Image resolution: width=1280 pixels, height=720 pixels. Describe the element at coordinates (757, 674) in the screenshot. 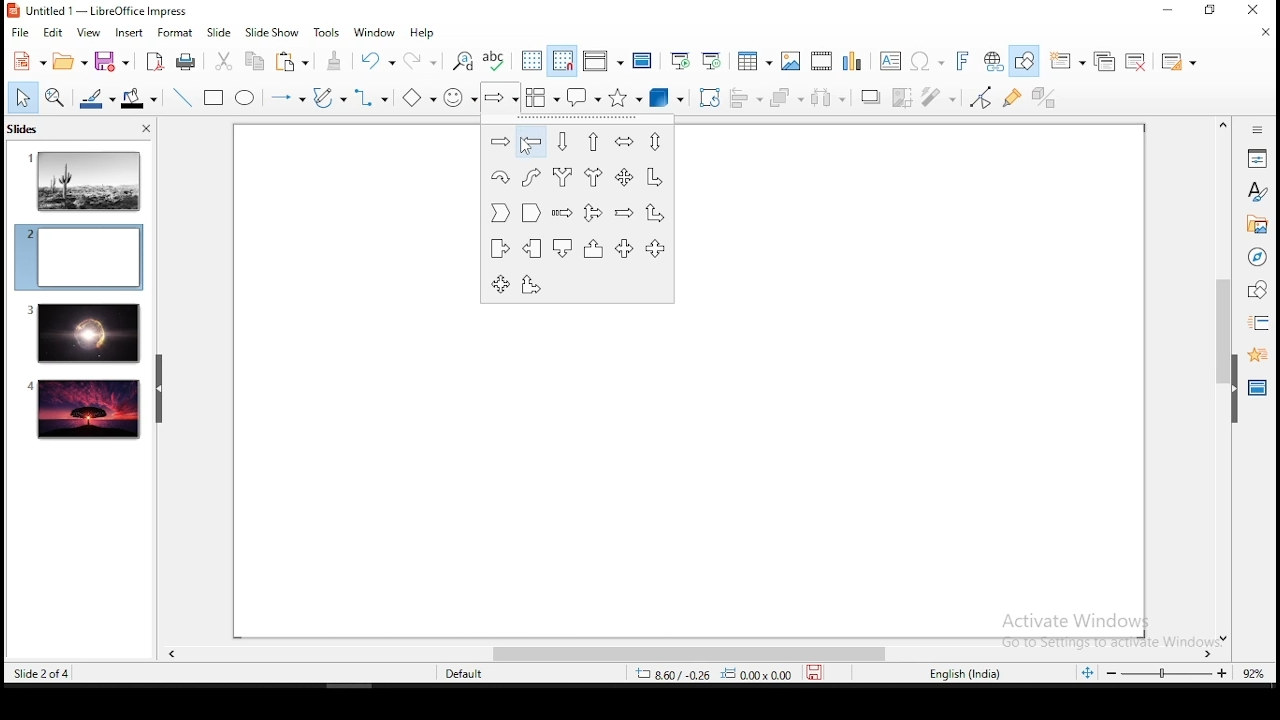

I see `0.00x0.00` at that location.